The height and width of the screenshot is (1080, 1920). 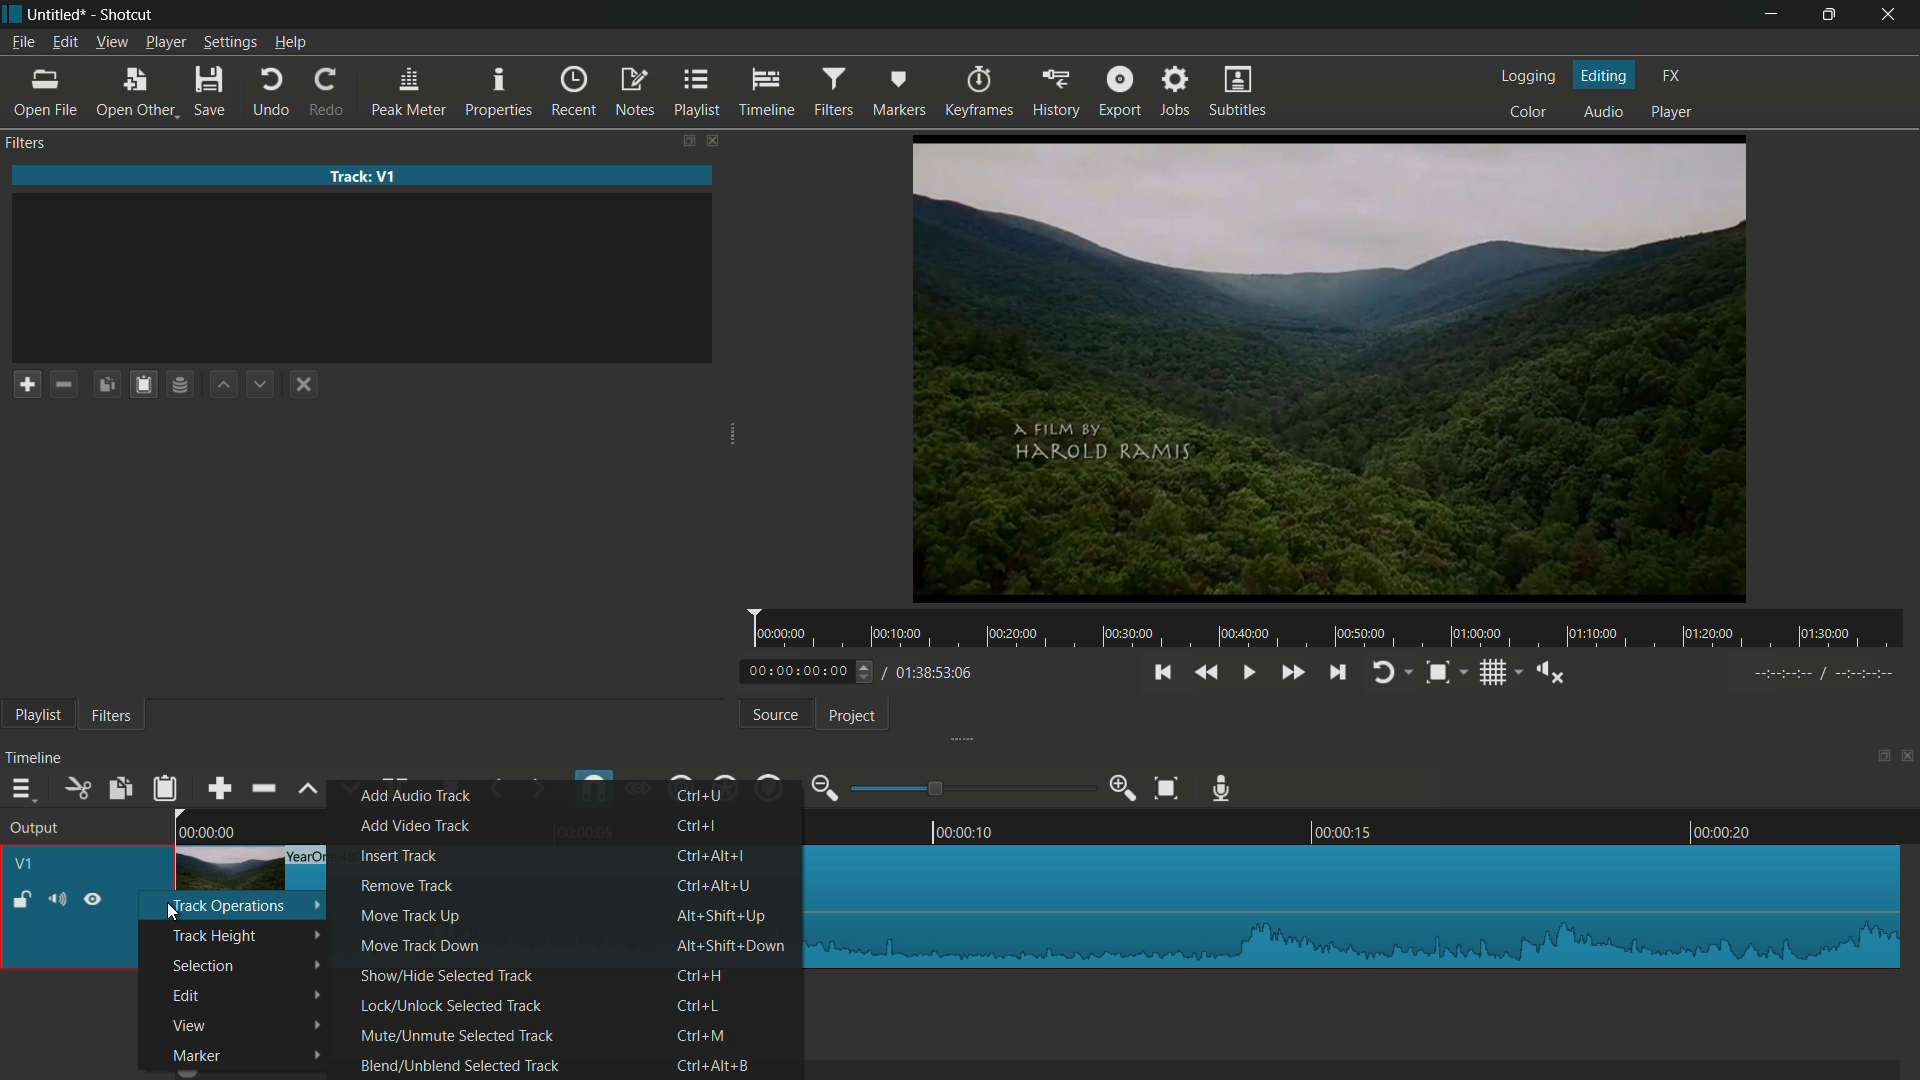 What do you see at coordinates (412, 825) in the screenshot?
I see `add video track` at bounding box center [412, 825].